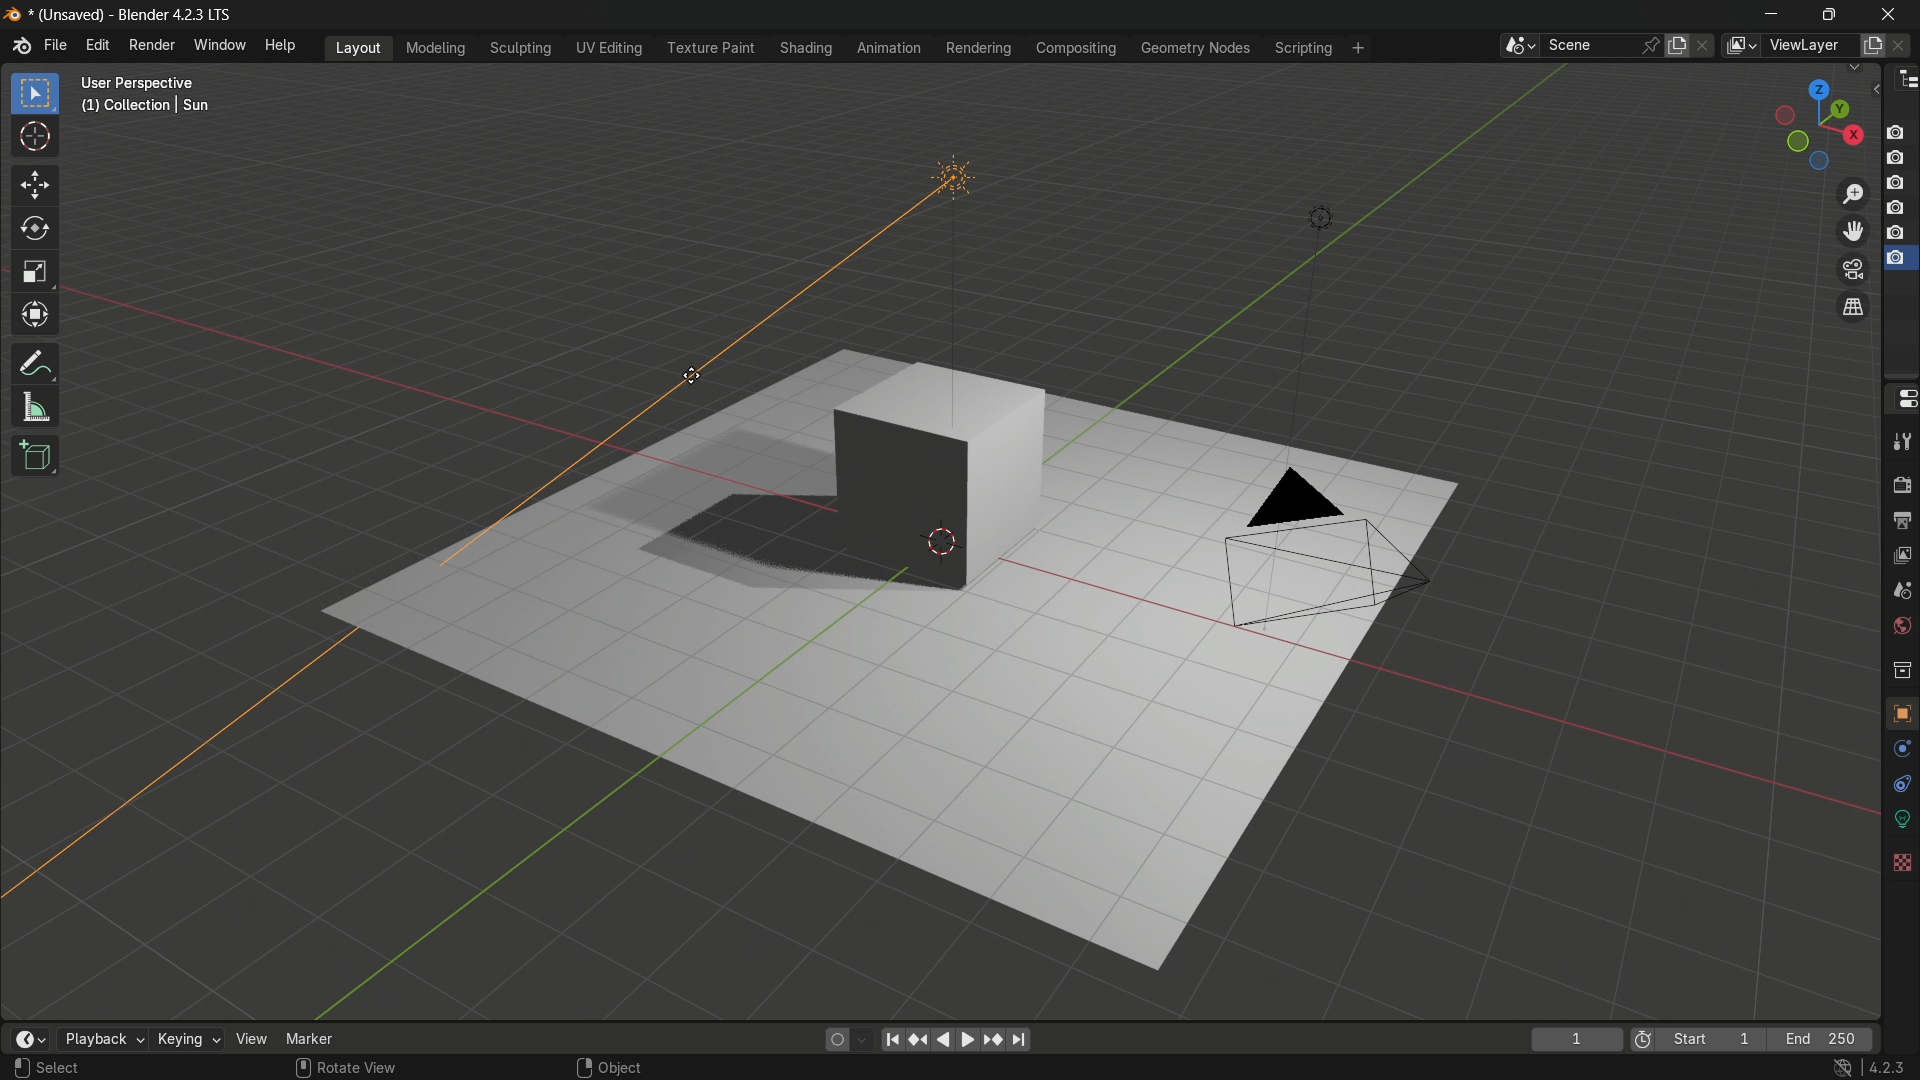 Image resolution: width=1920 pixels, height=1080 pixels. What do you see at coordinates (1846, 1068) in the screenshot?
I see `no internet icon` at bounding box center [1846, 1068].